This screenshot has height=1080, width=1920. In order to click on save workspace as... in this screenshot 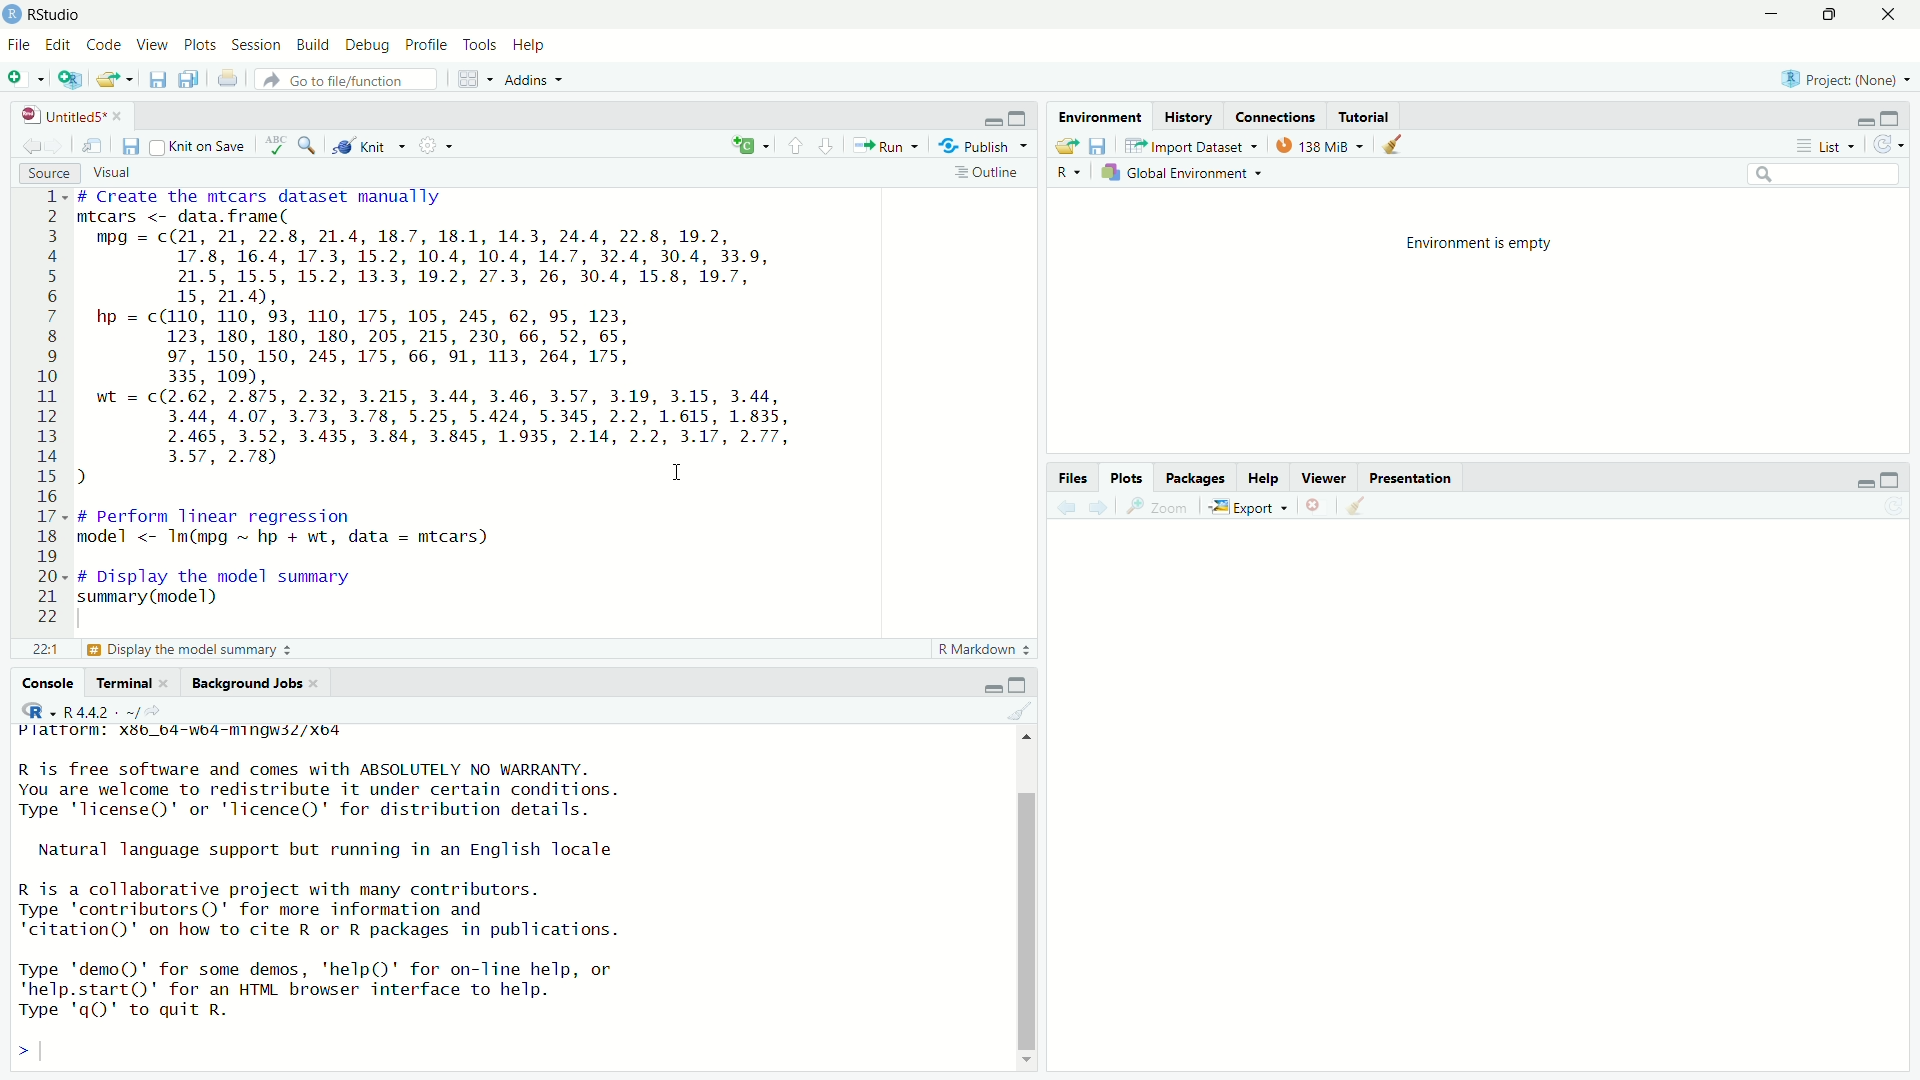, I will do `click(1098, 146)`.